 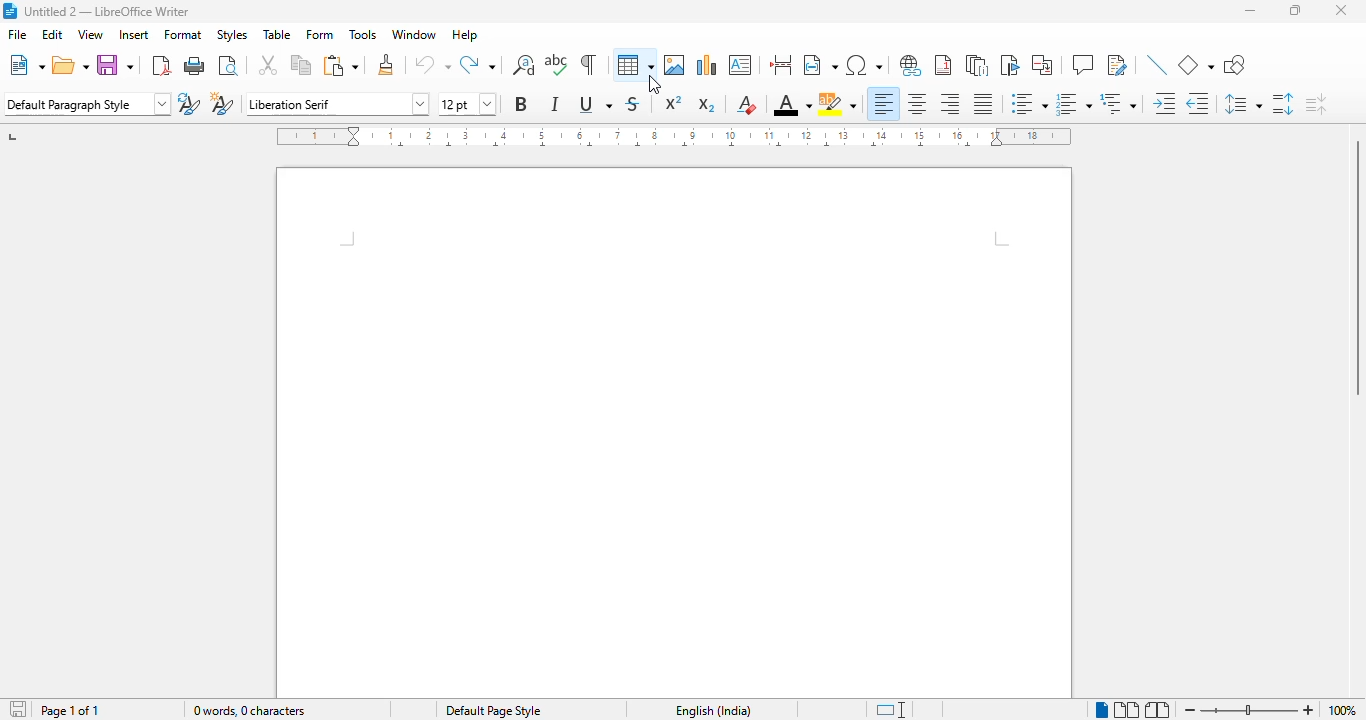 What do you see at coordinates (978, 65) in the screenshot?
I see `insert endnote` at bounding box center [978, 65].